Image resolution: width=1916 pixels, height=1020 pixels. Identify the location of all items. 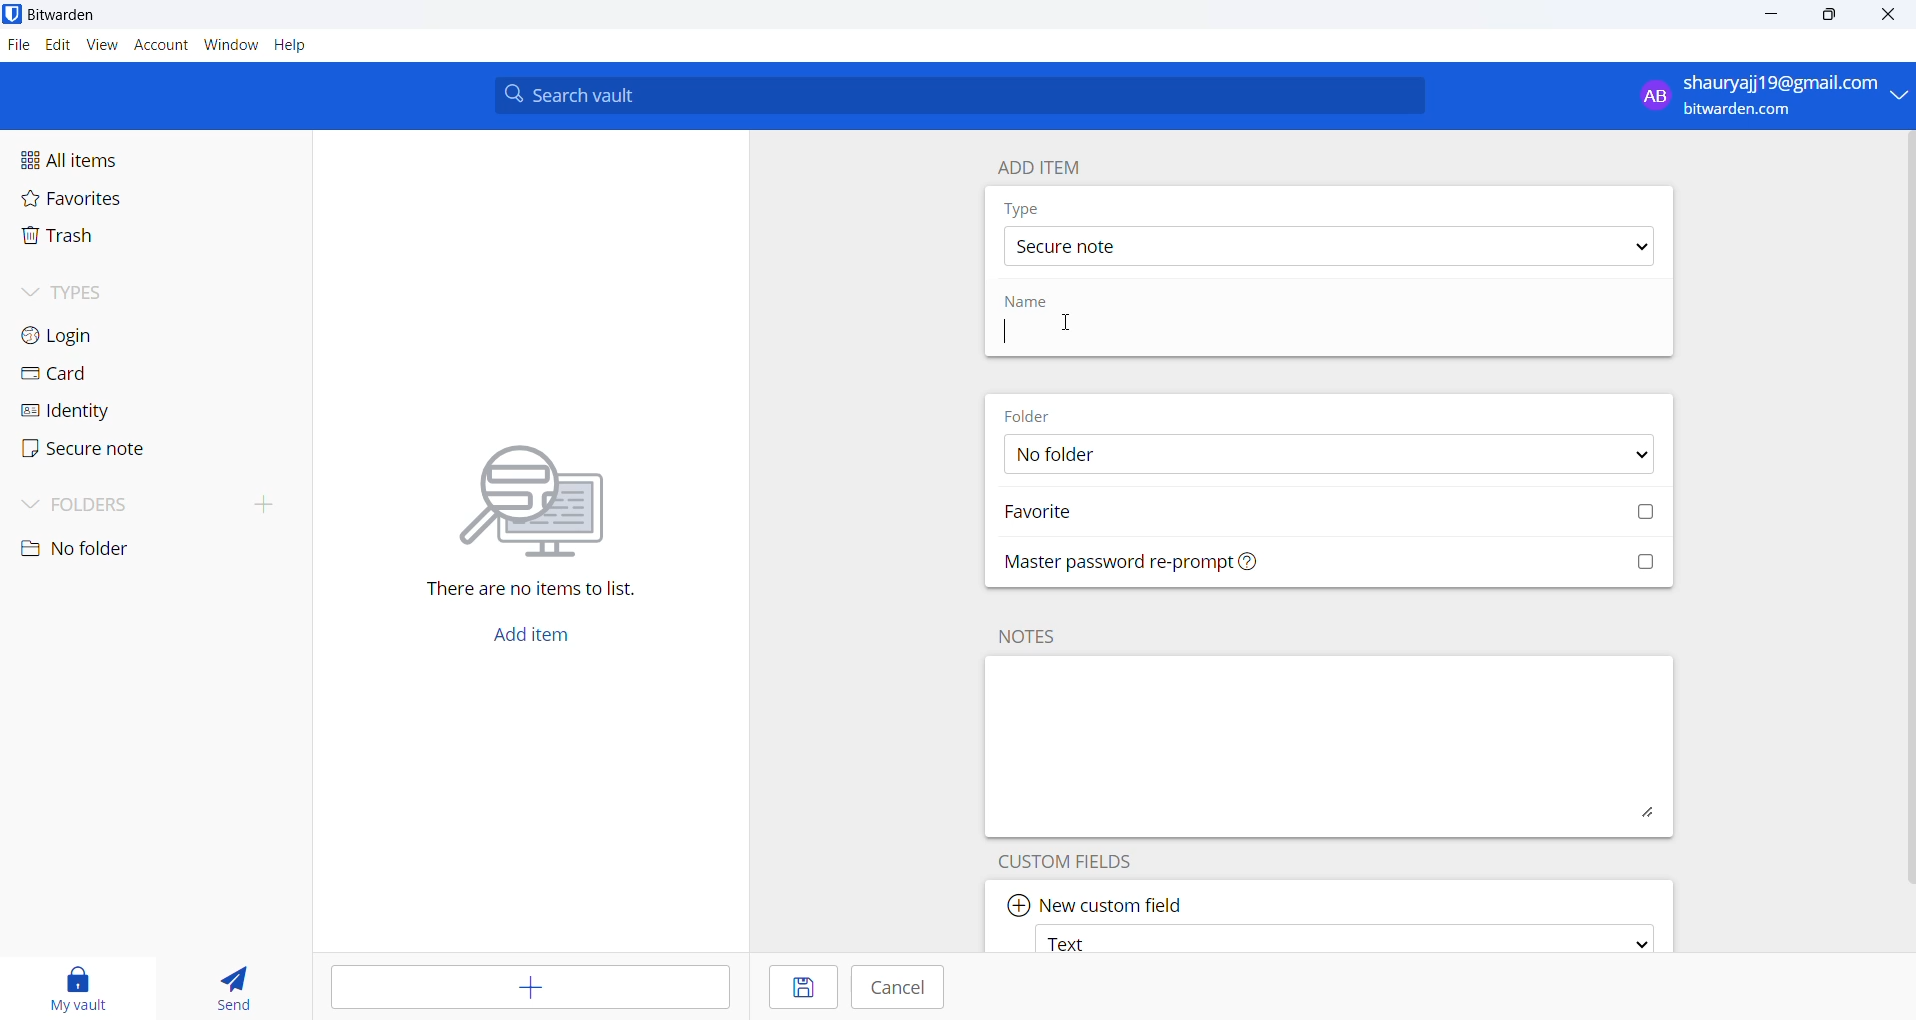
(112, 161).